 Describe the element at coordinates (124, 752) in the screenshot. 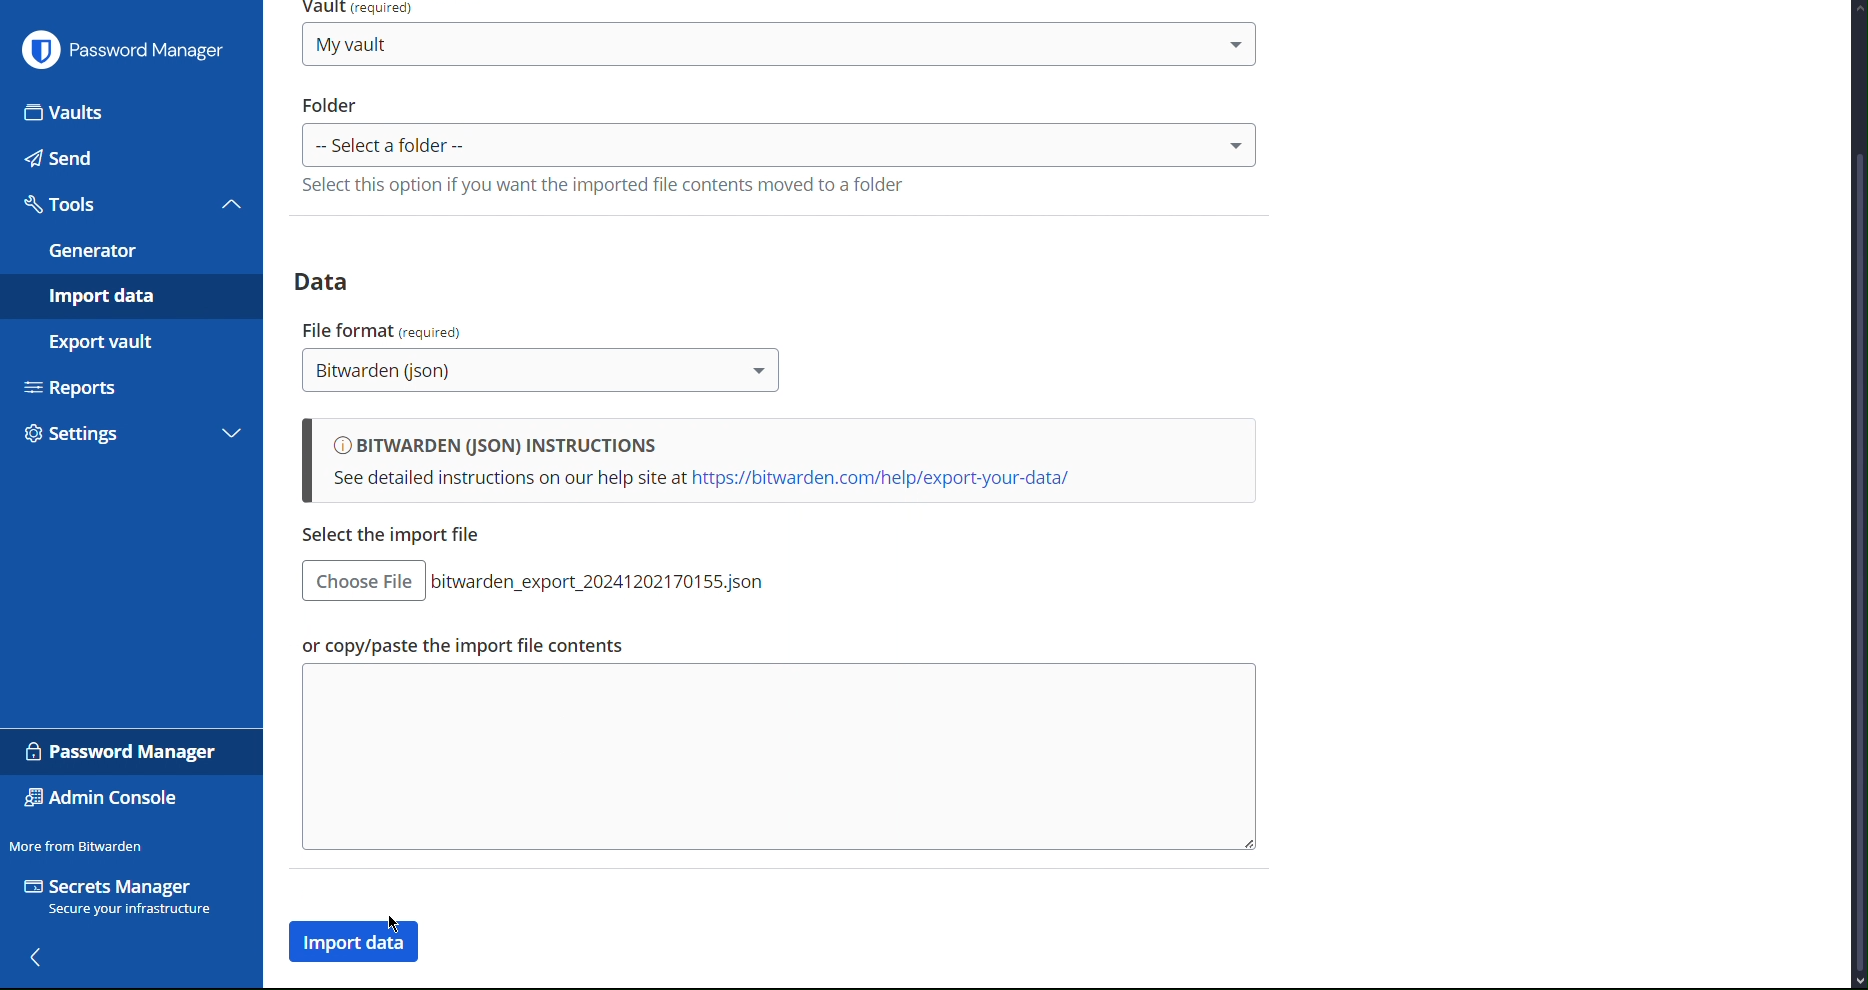

I see `Password Manager` at that location.